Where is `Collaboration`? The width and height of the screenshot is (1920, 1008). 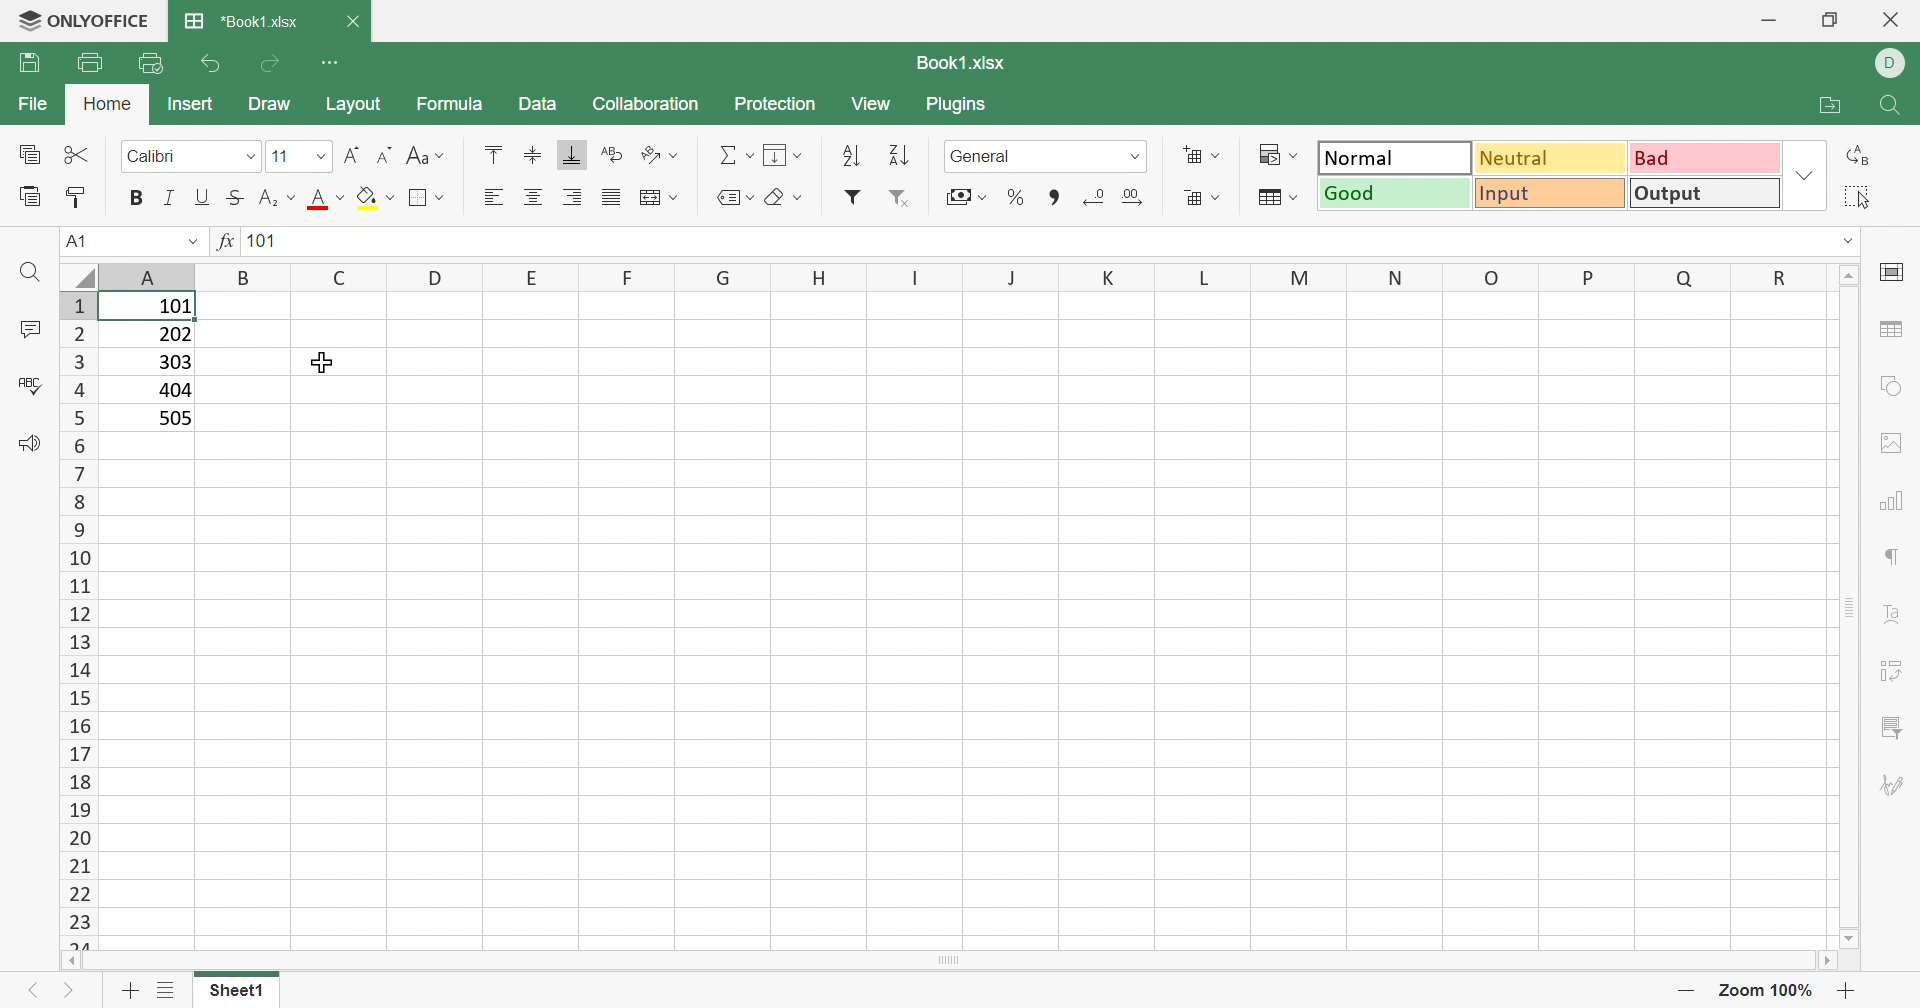 Collaboration is located at coordinates (645, 104).